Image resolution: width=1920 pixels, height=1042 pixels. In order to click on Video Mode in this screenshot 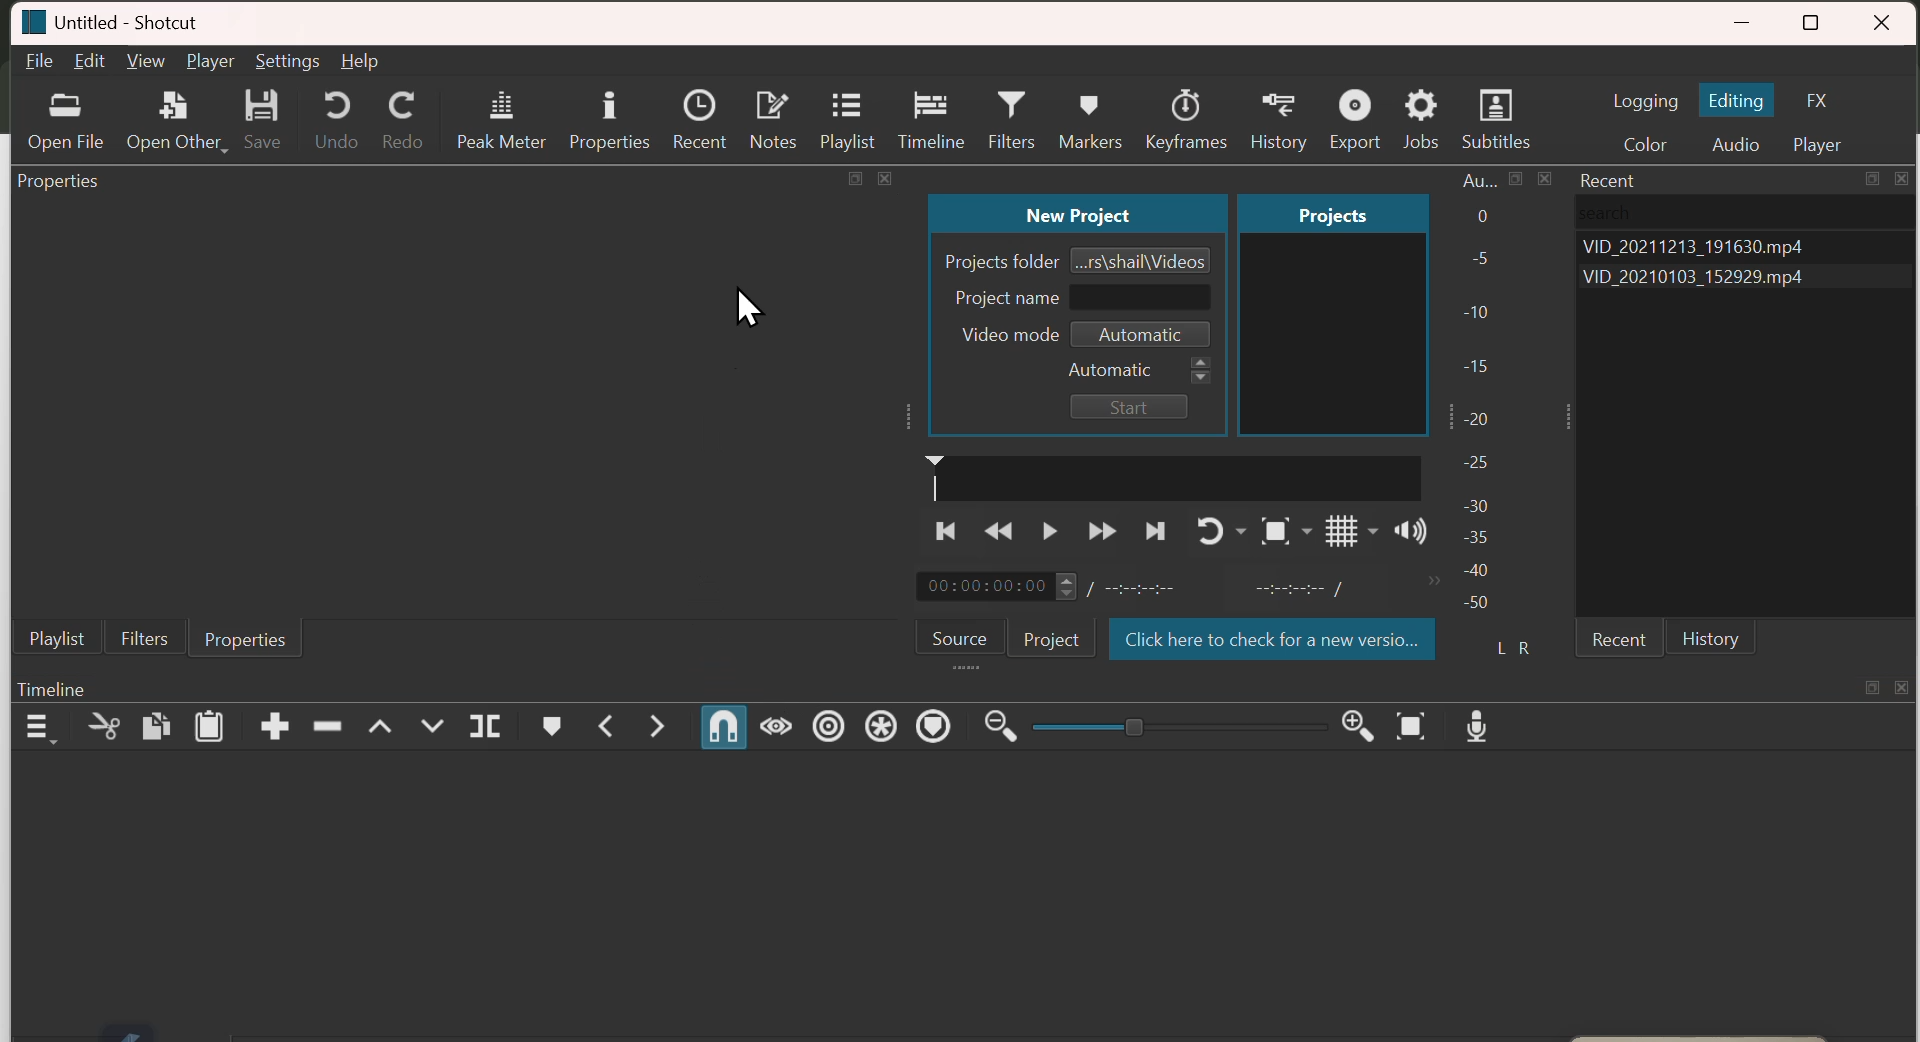, I will do `click(1086, 334)`.